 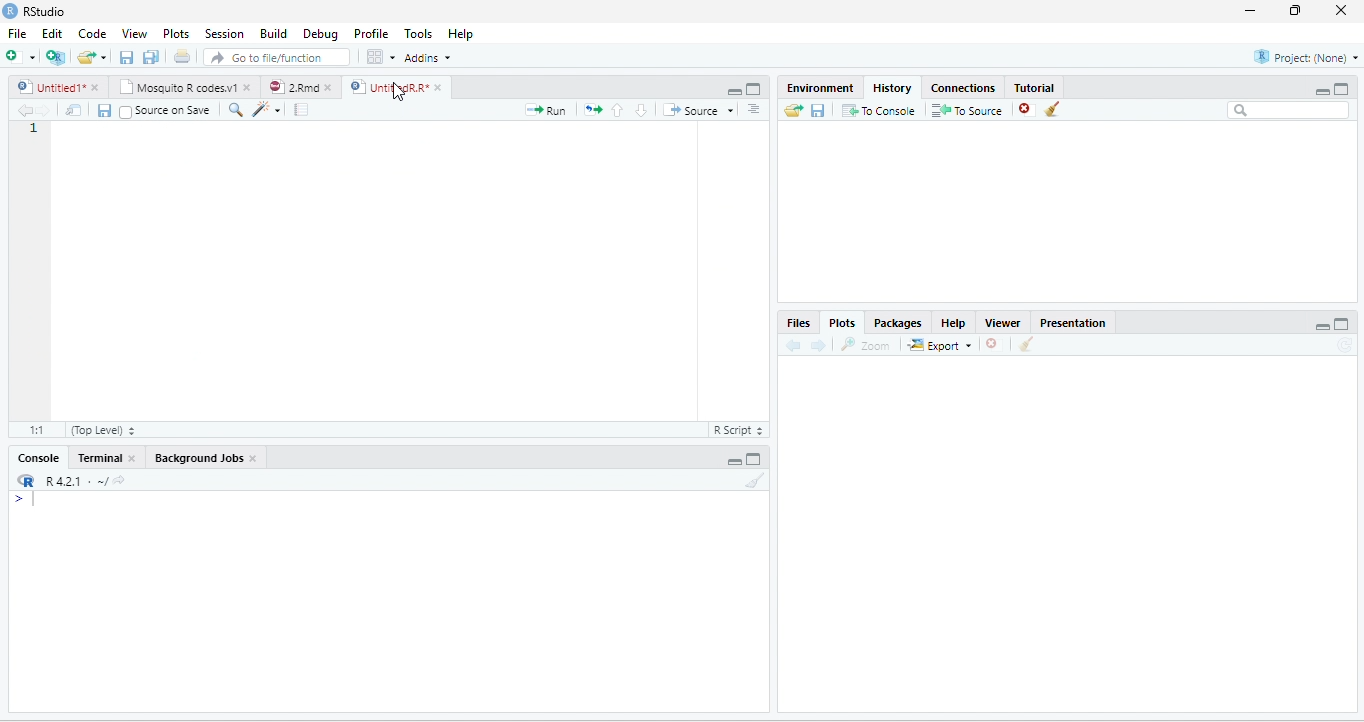 What do you see at coordinates (91, 33) in the screenshot?
I see `Code` at bounding box center [91, 33].